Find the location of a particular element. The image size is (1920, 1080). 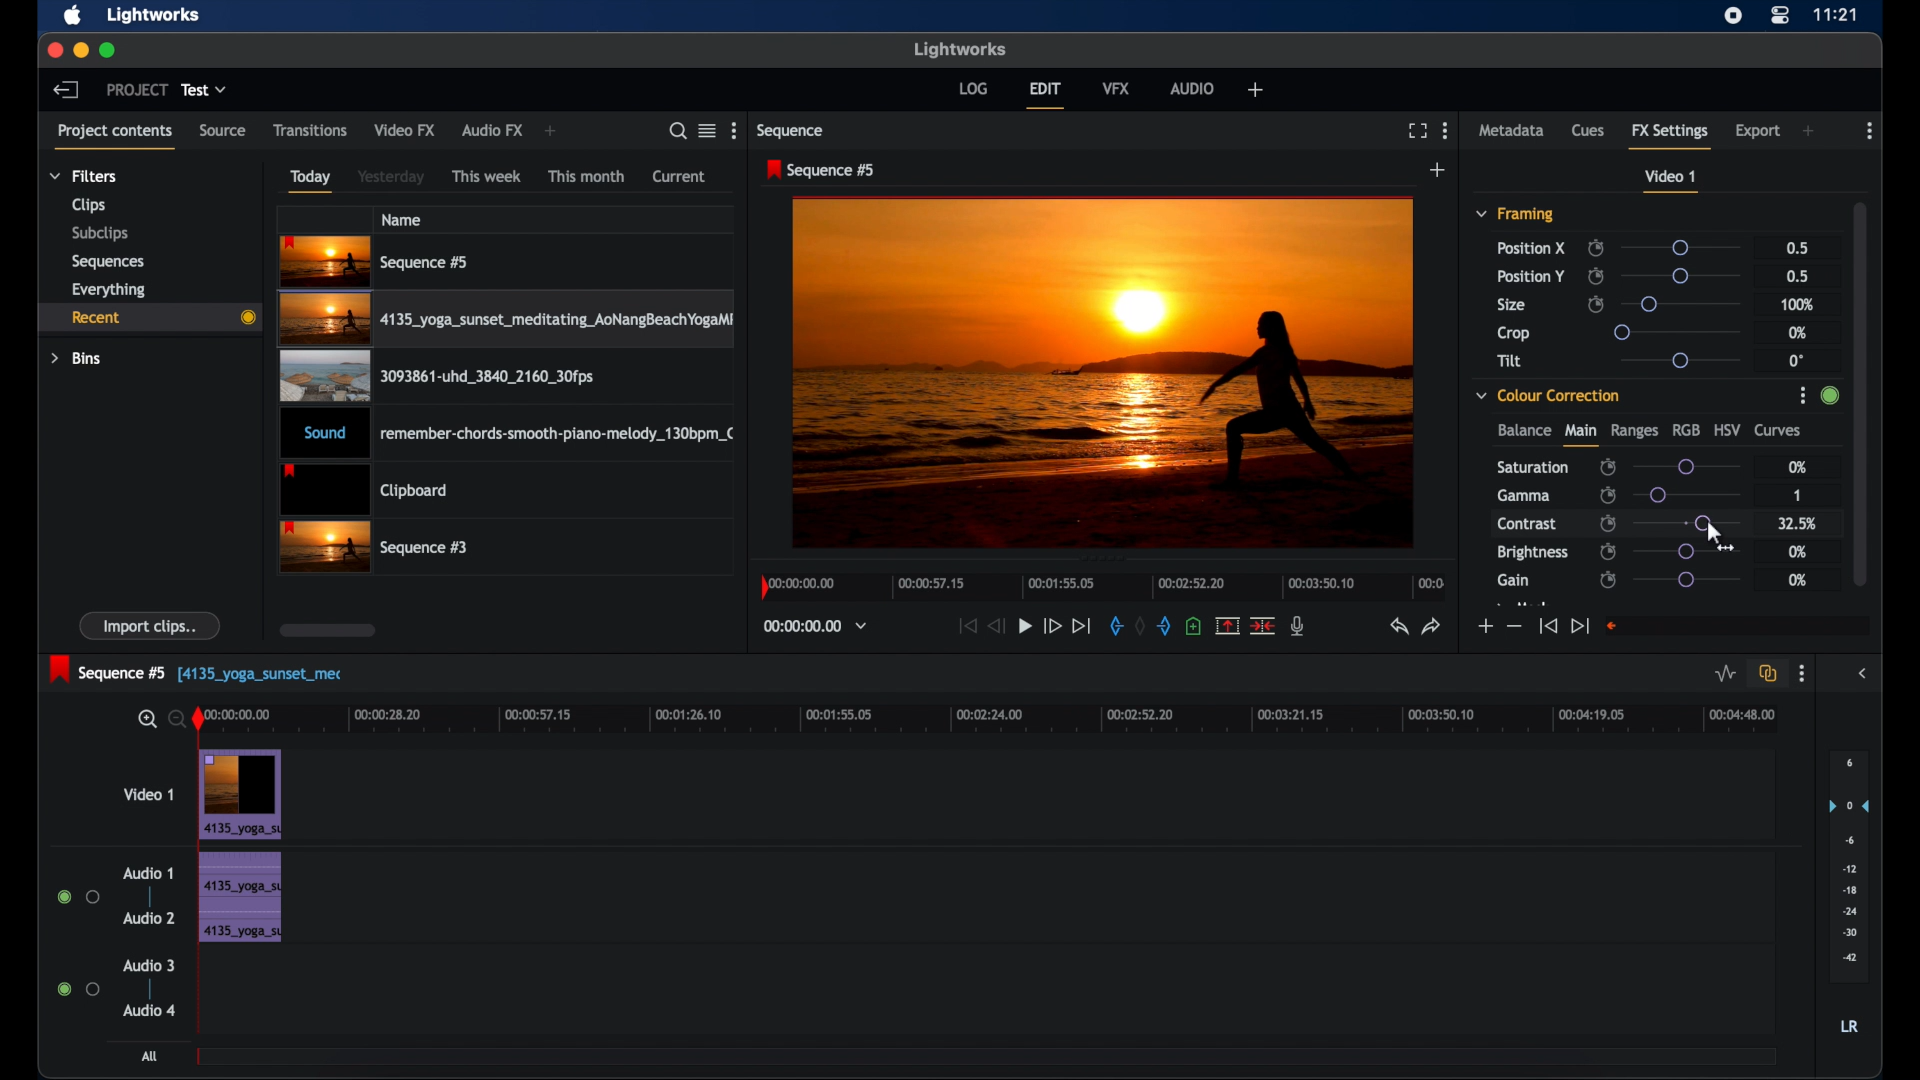

edit is located at coordinates (1045, 95).